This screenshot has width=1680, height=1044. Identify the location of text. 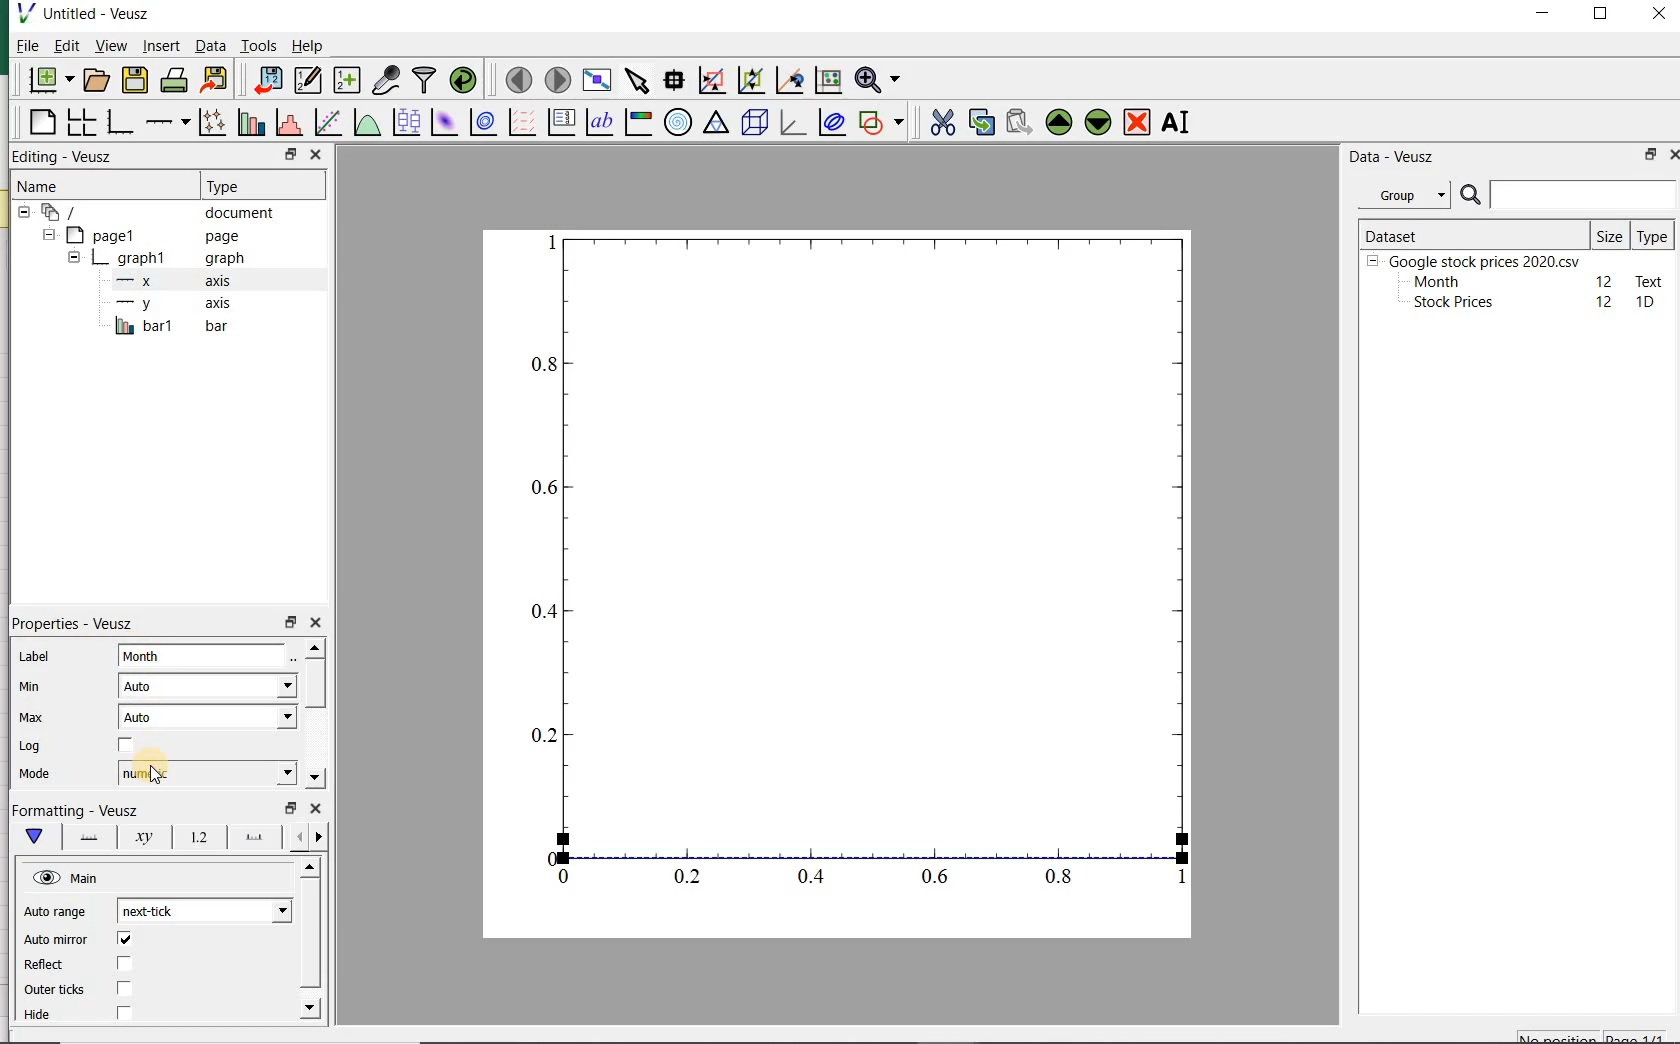
(1646, 280).